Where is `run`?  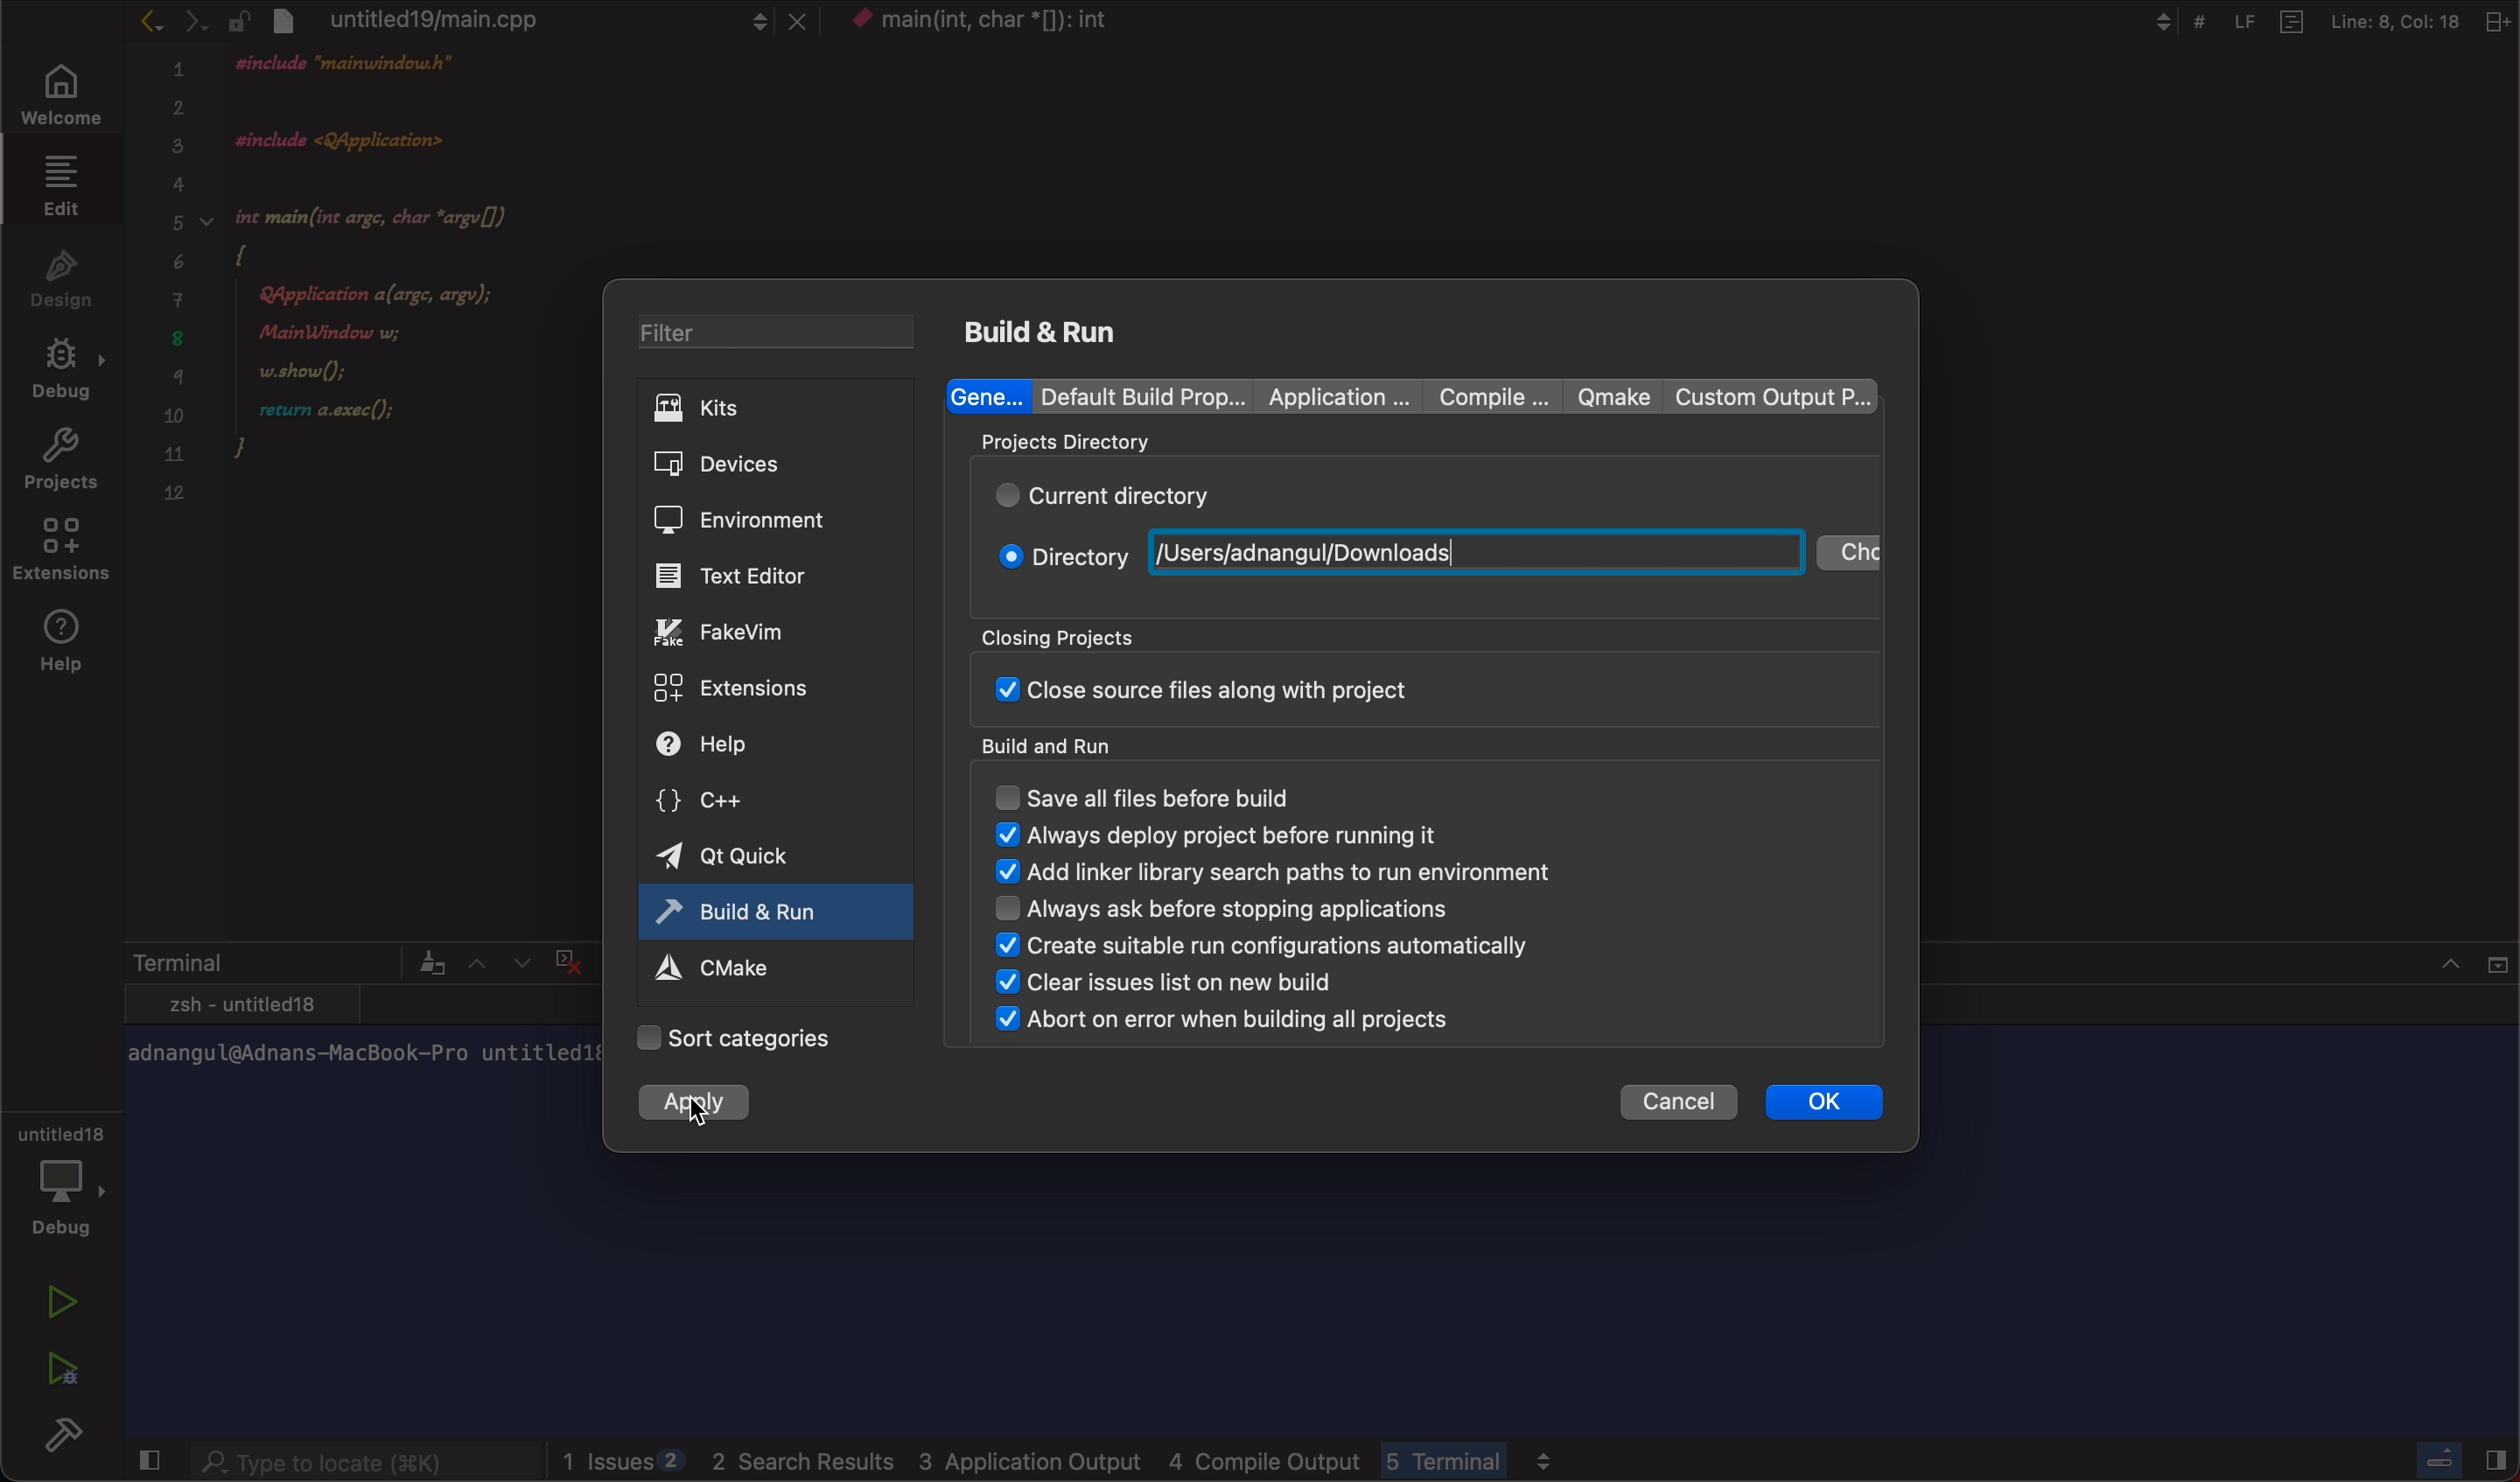 run is located at coordinates (62, 1295).